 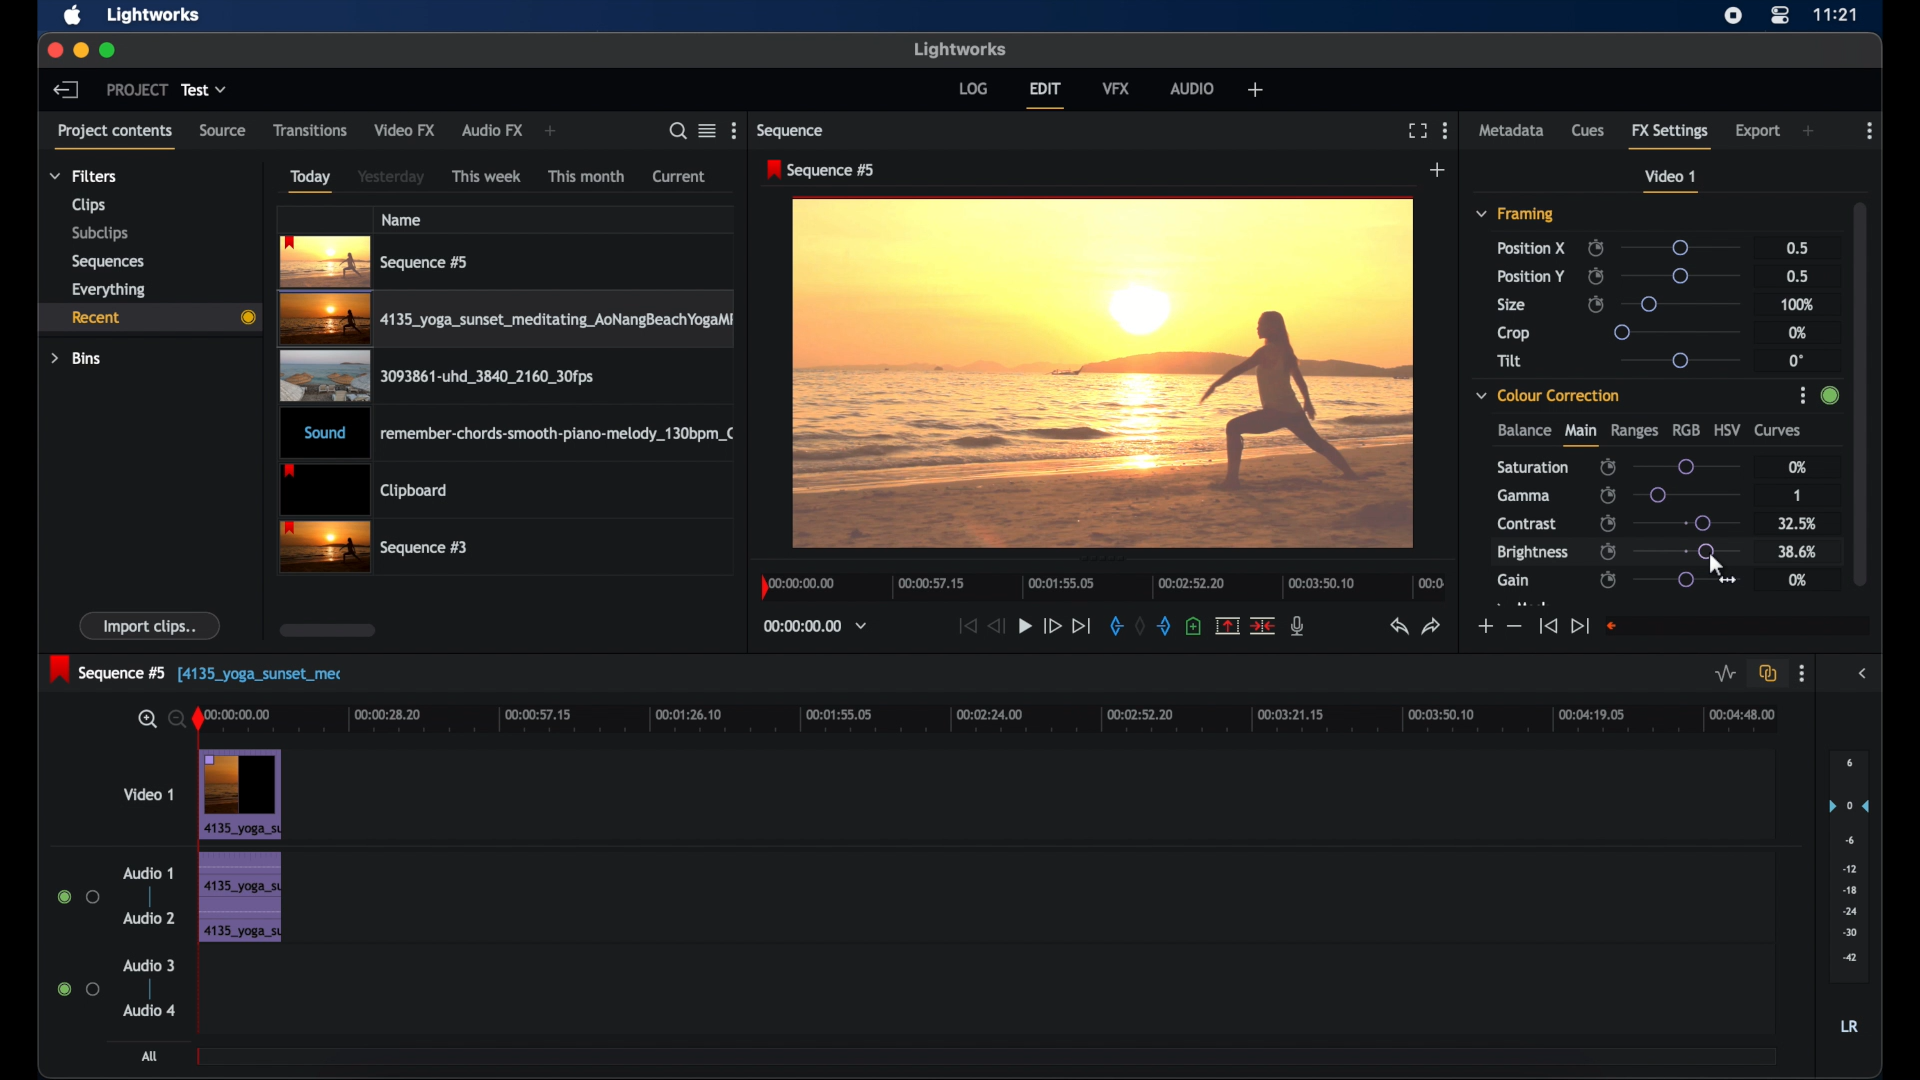 I want to click on more options, so click(x=737, y=130).